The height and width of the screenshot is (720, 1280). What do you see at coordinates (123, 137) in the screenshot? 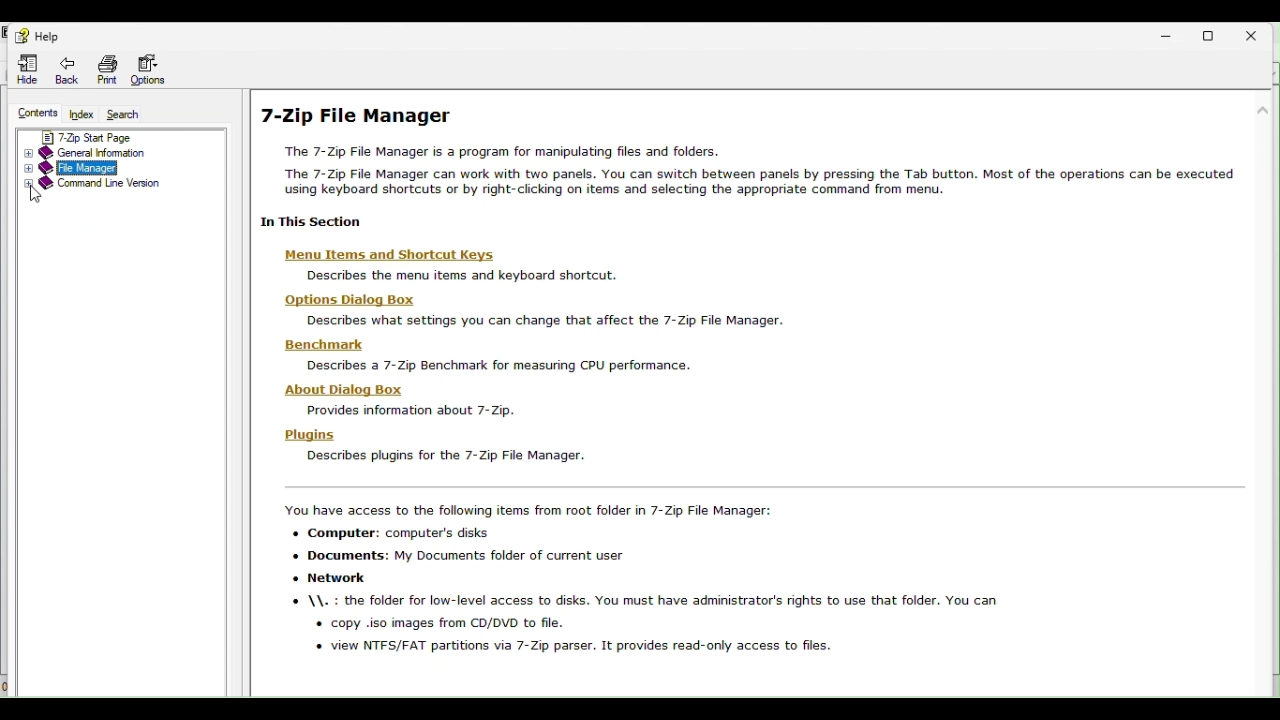
I see `Seven zip start page` at bounding box center [123, 137].